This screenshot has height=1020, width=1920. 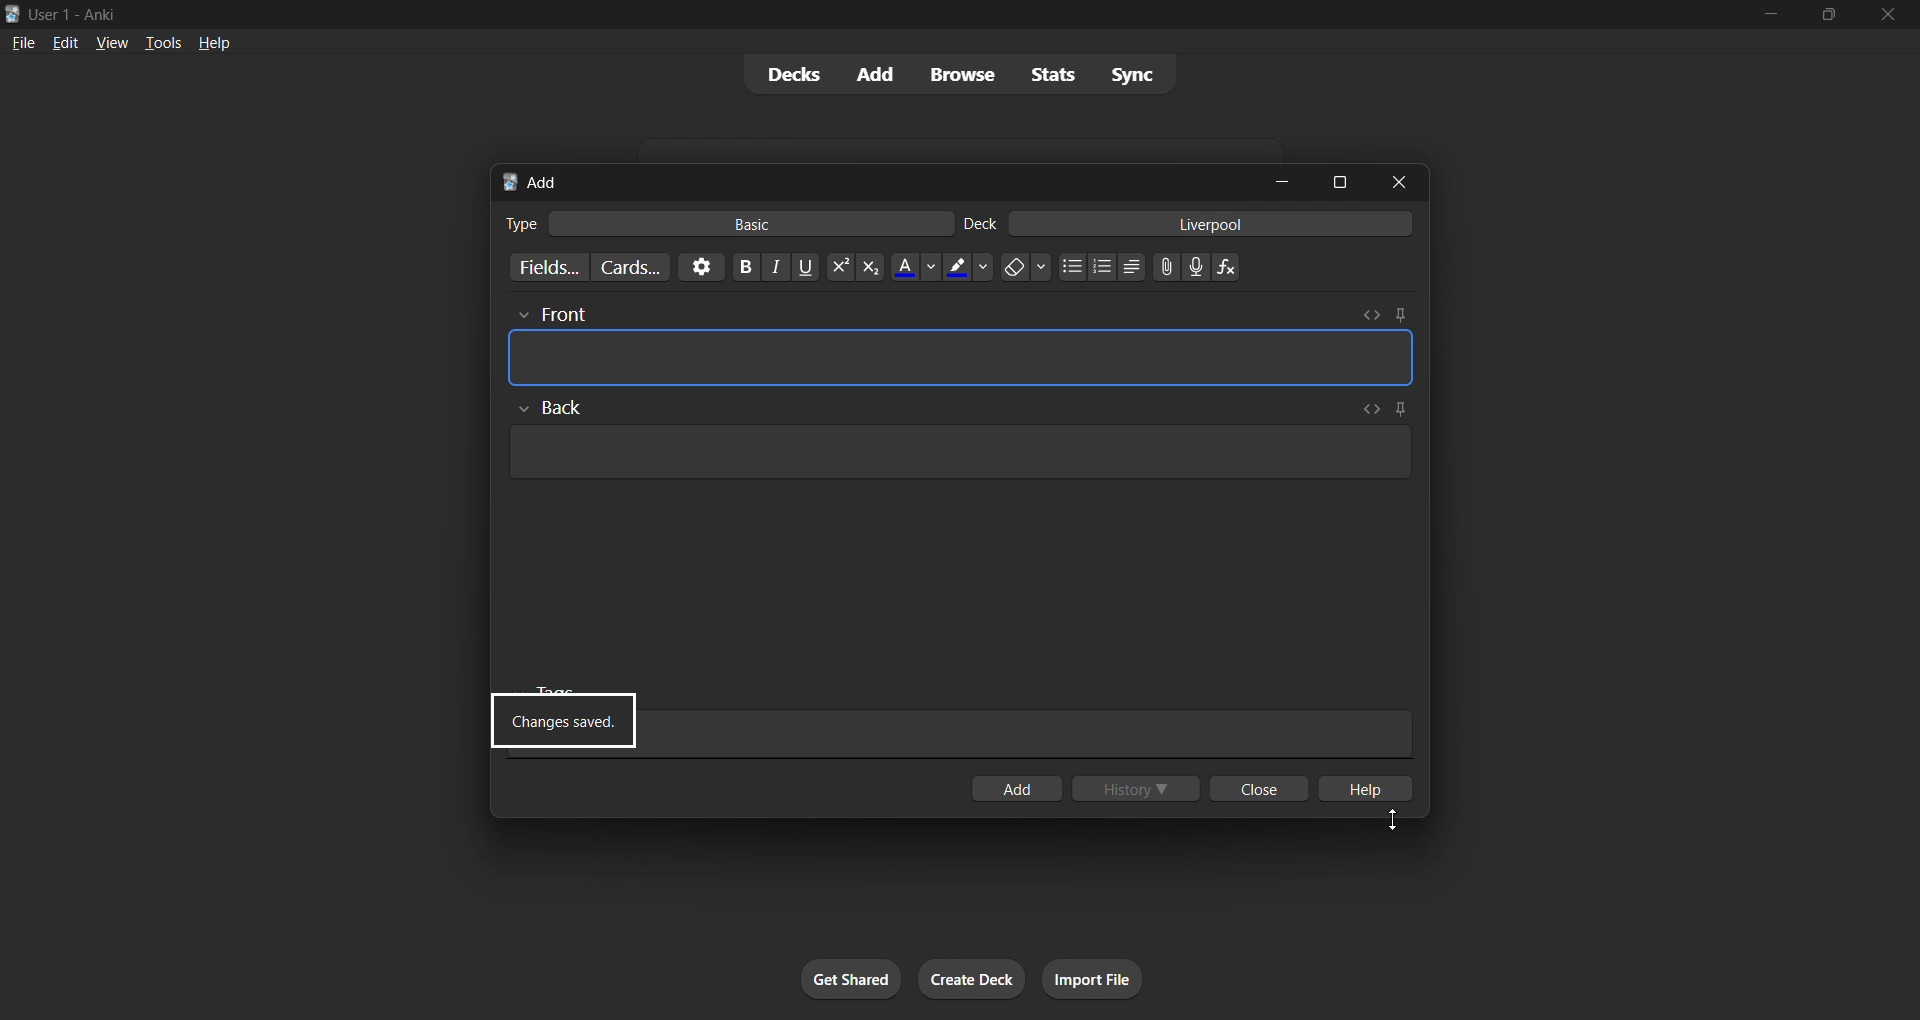 I want to click on  power, so click(x=840, y=268).